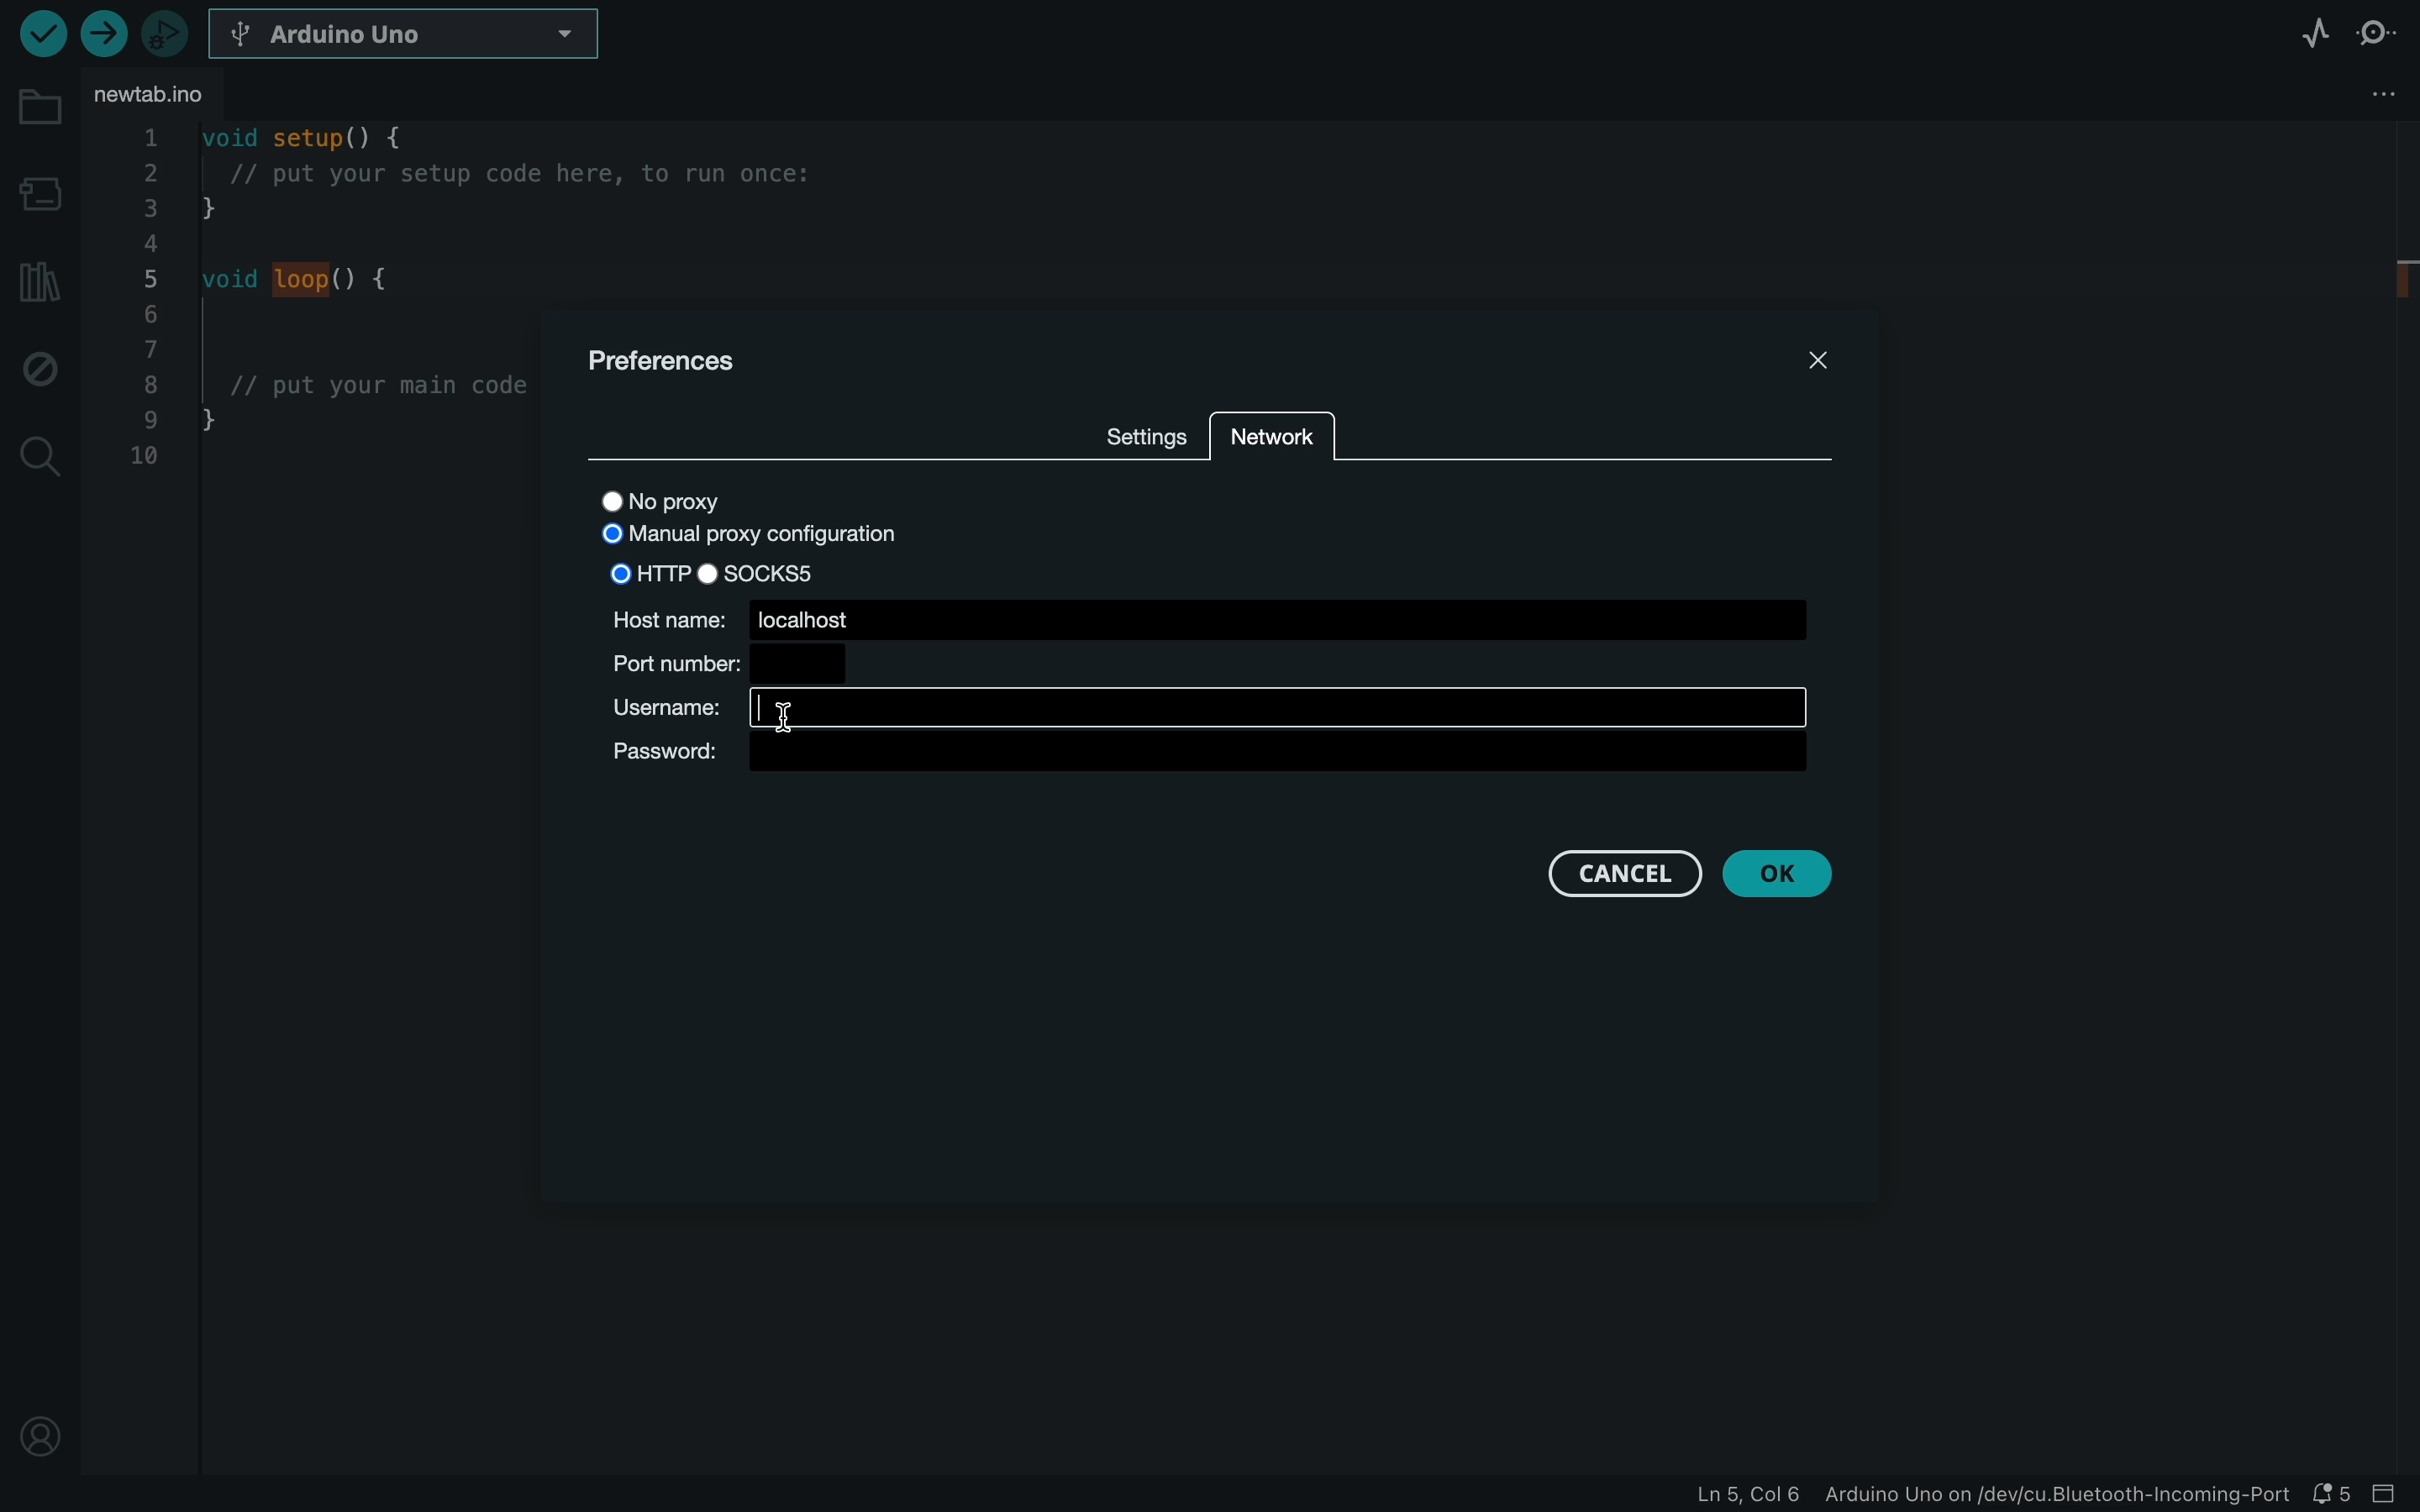  Describe the element at coordinates (164, 33) in the screenshot. I see `debugger` at that location.